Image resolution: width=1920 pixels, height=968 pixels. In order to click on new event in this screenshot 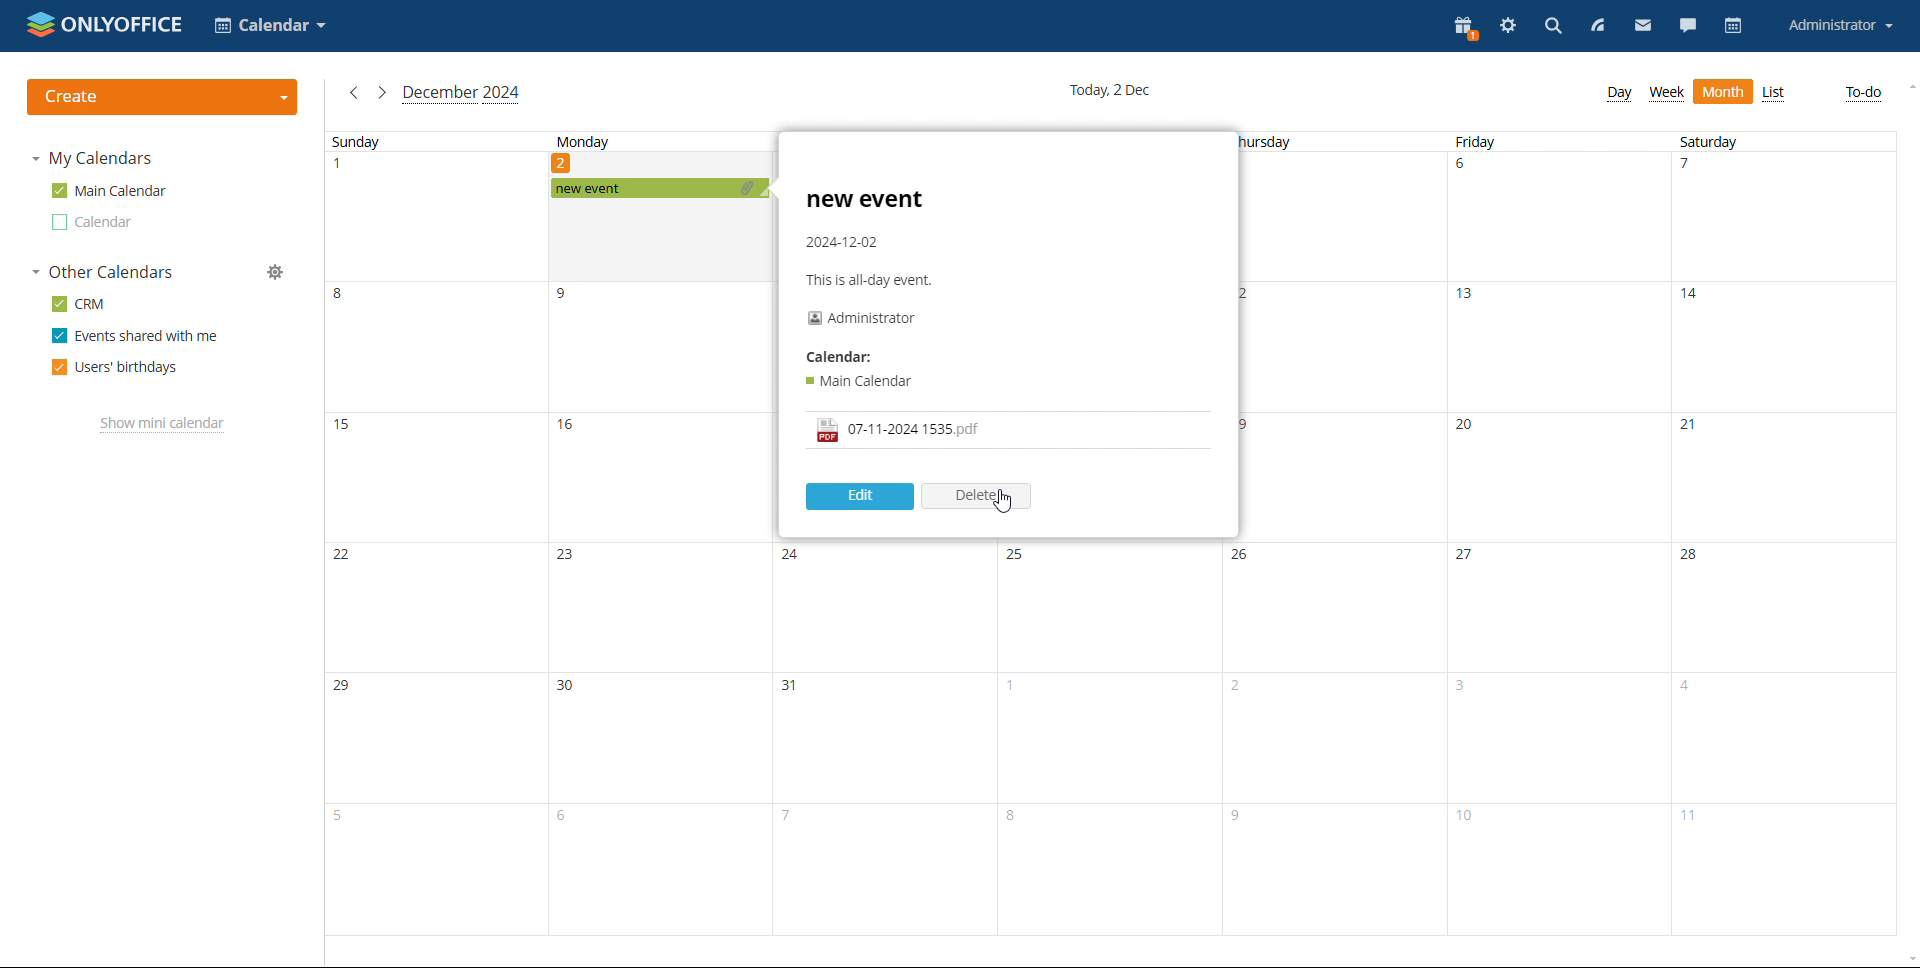, I will do `click(867, 201)`.